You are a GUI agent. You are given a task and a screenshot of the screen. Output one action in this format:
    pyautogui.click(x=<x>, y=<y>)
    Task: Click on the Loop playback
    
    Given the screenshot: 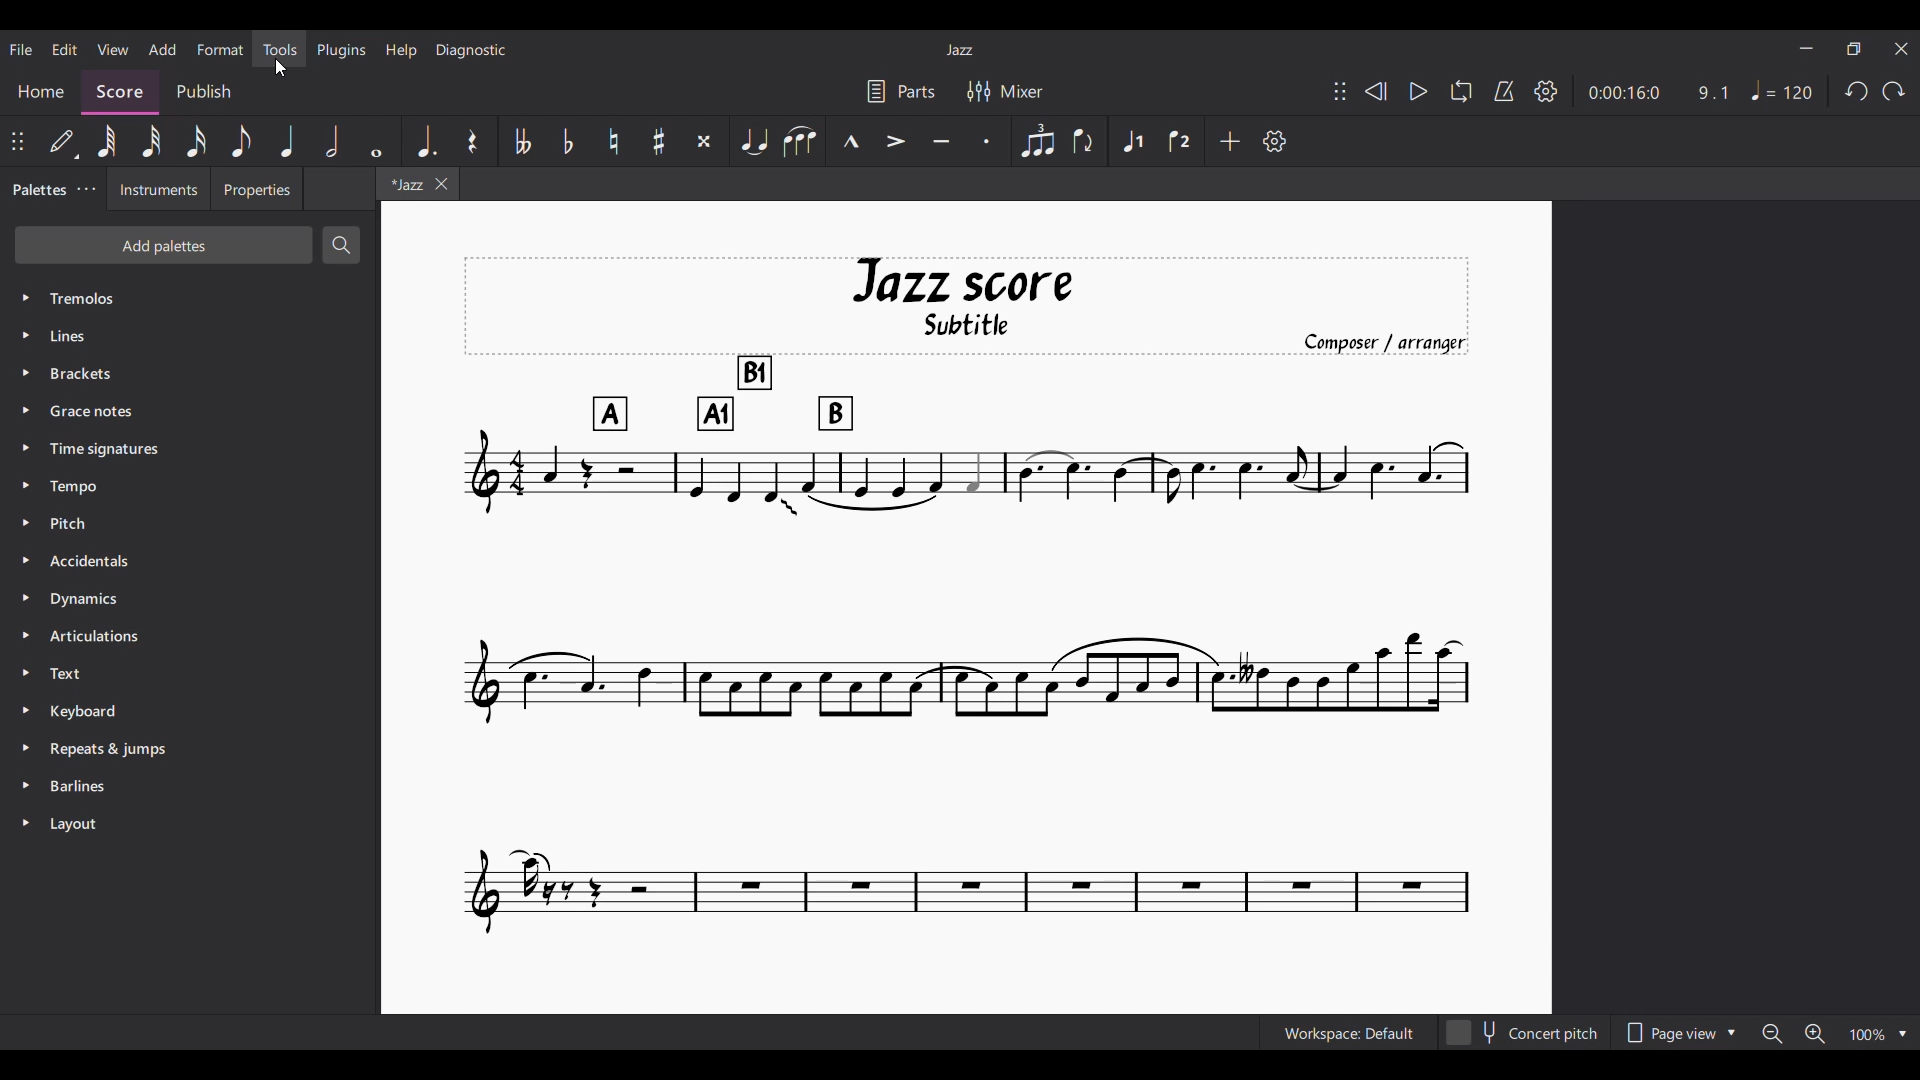 What is the action you would take?
    pyautogui.click(x=1461, y=91)
    